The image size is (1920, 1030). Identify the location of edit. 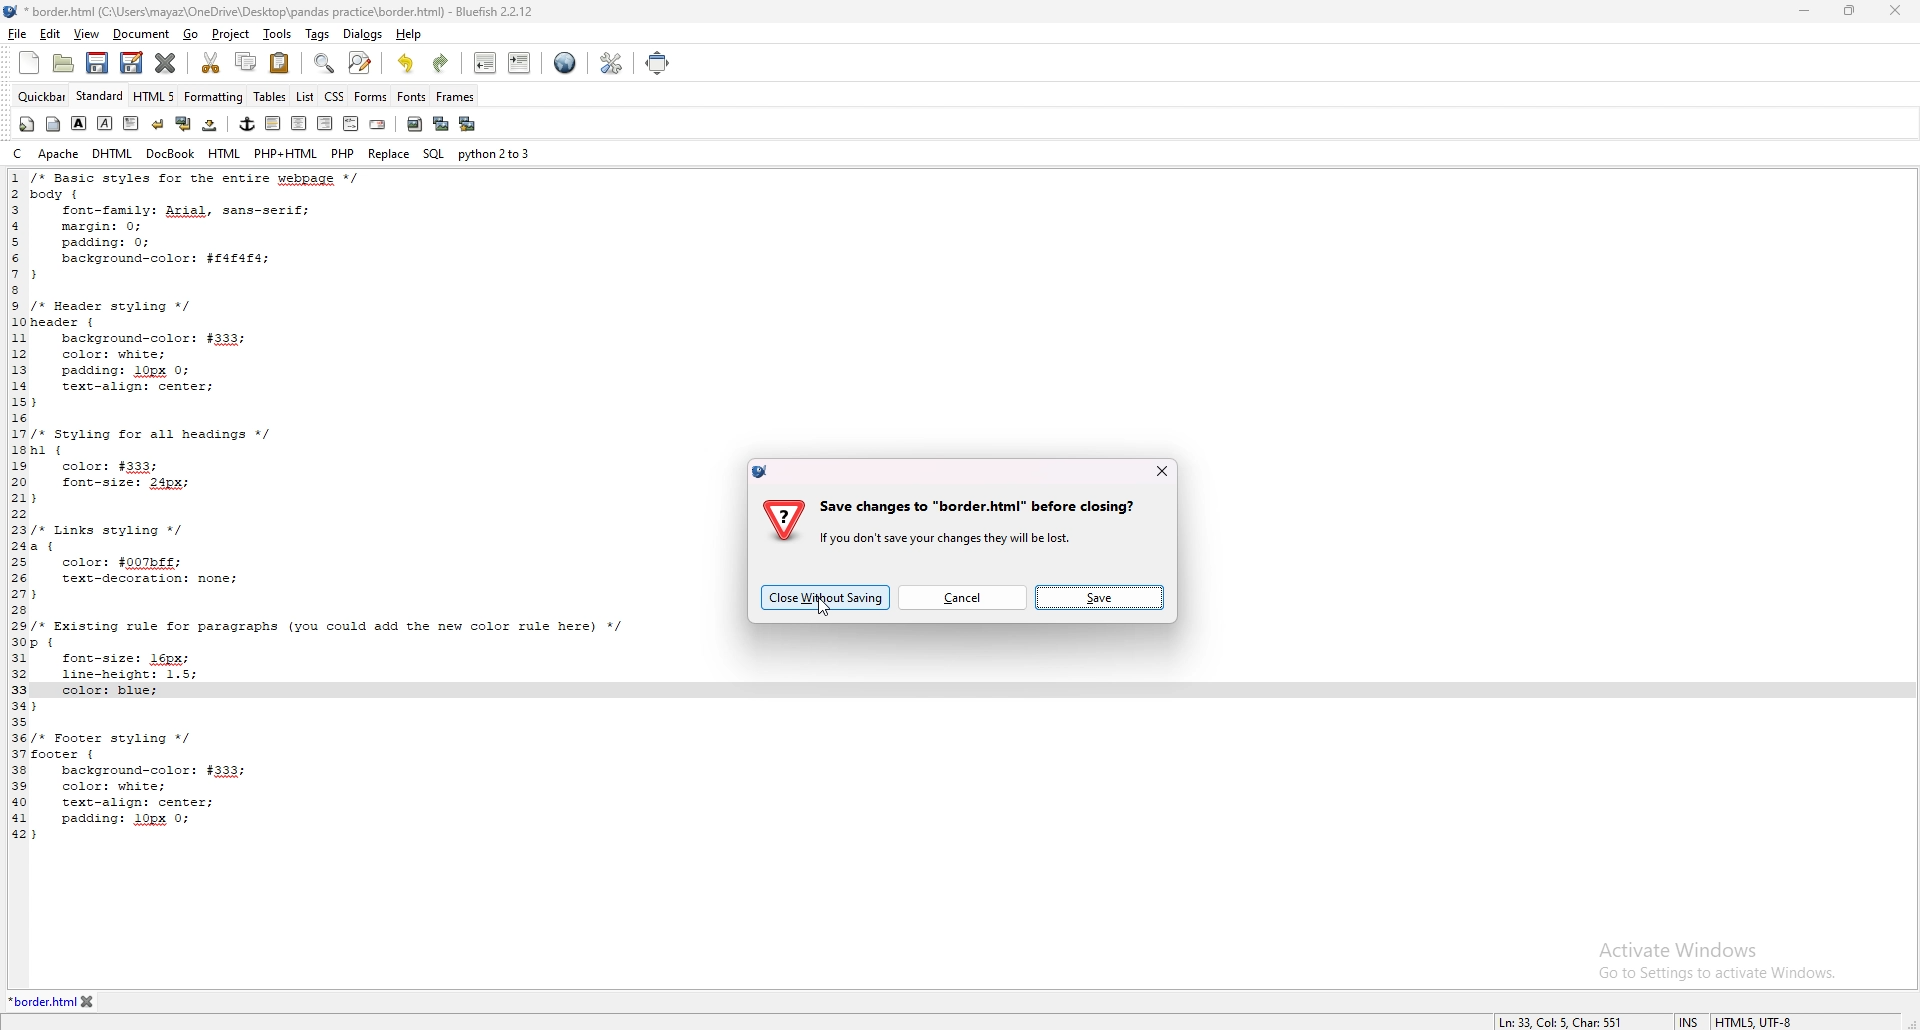
(51, 34).